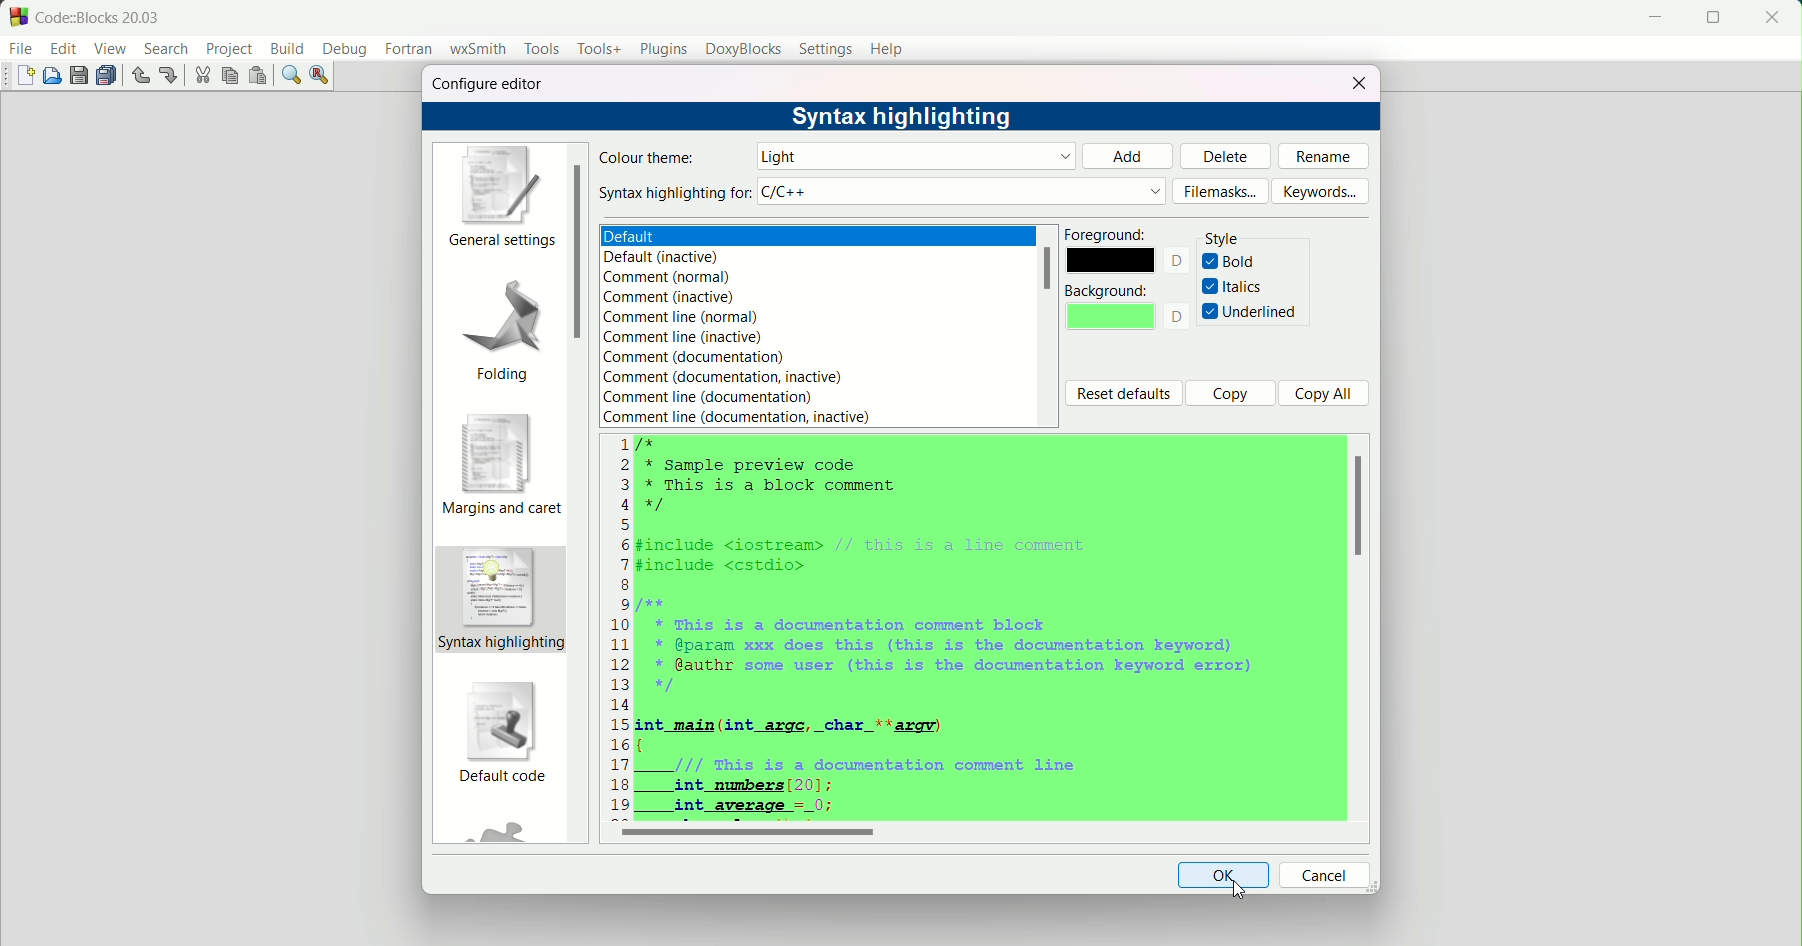 This screenshot has width=1802, height=946. What do you see at coordinates (22, 50) in the screenshot?
I see `file` at bounding box center [22, 50].